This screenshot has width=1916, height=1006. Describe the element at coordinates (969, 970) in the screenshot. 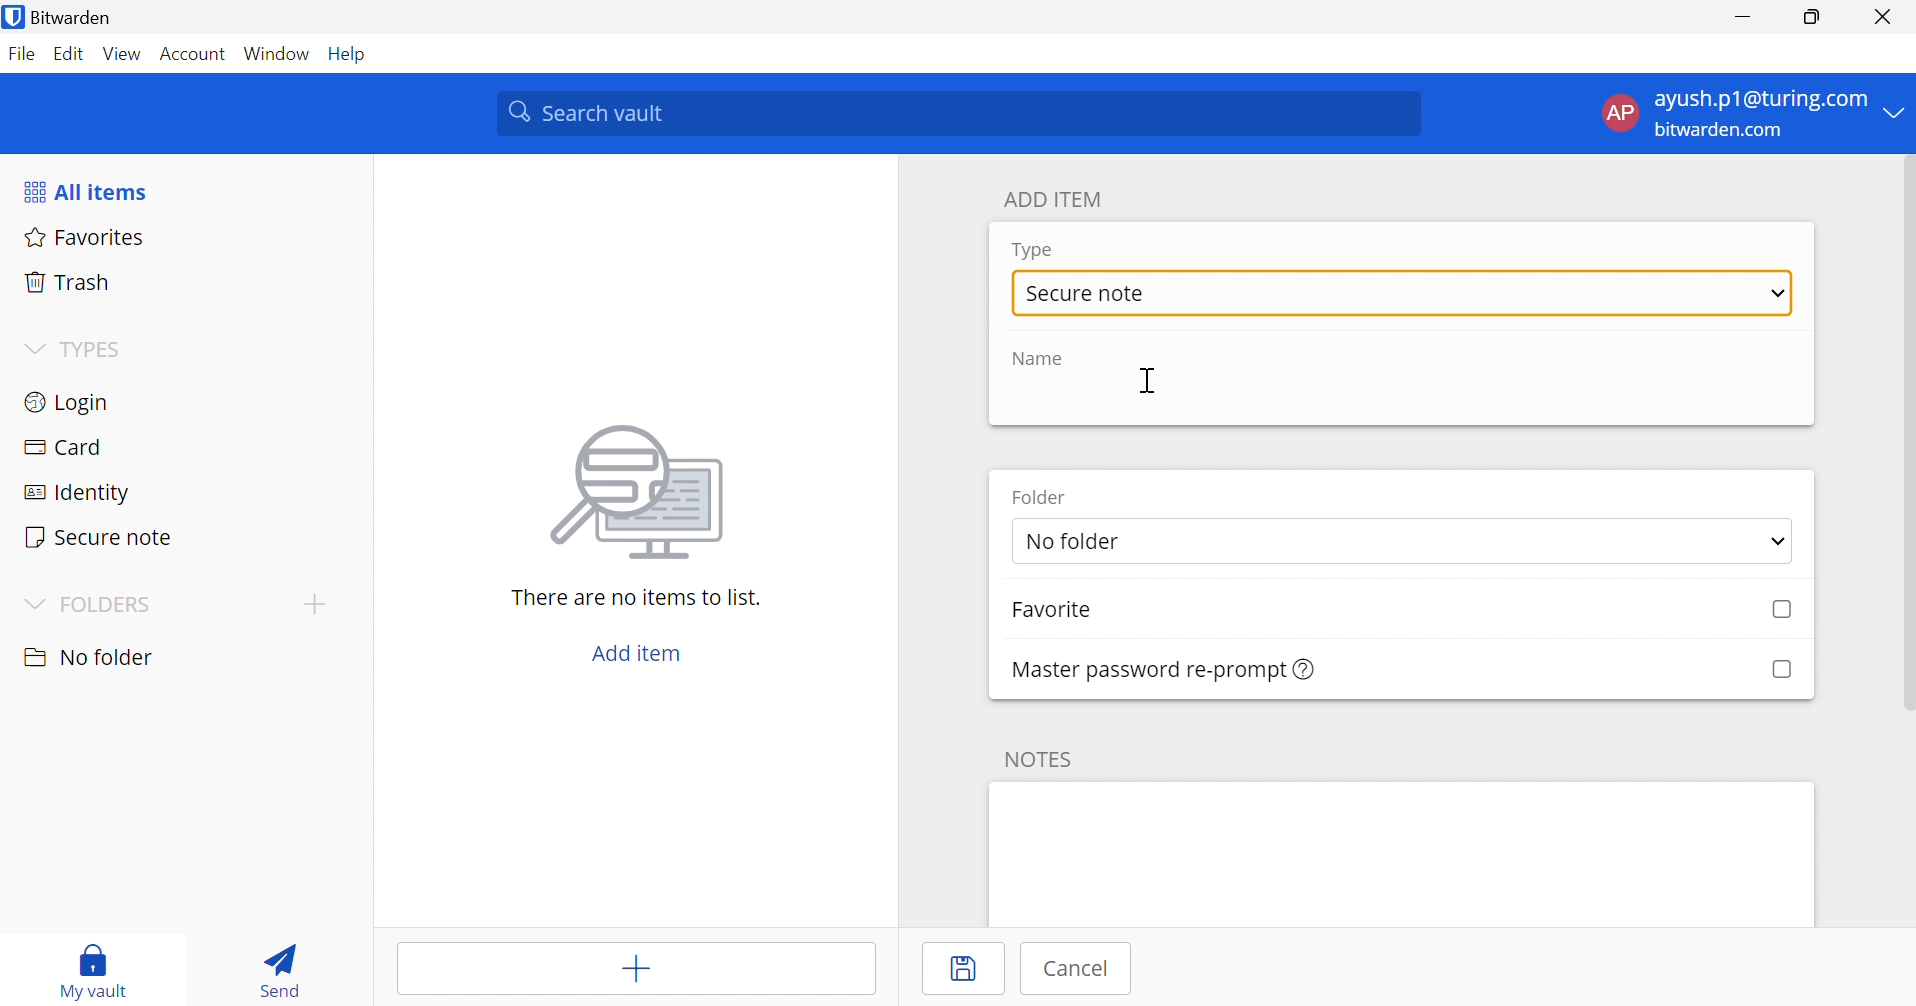

I see `Save` at that location.